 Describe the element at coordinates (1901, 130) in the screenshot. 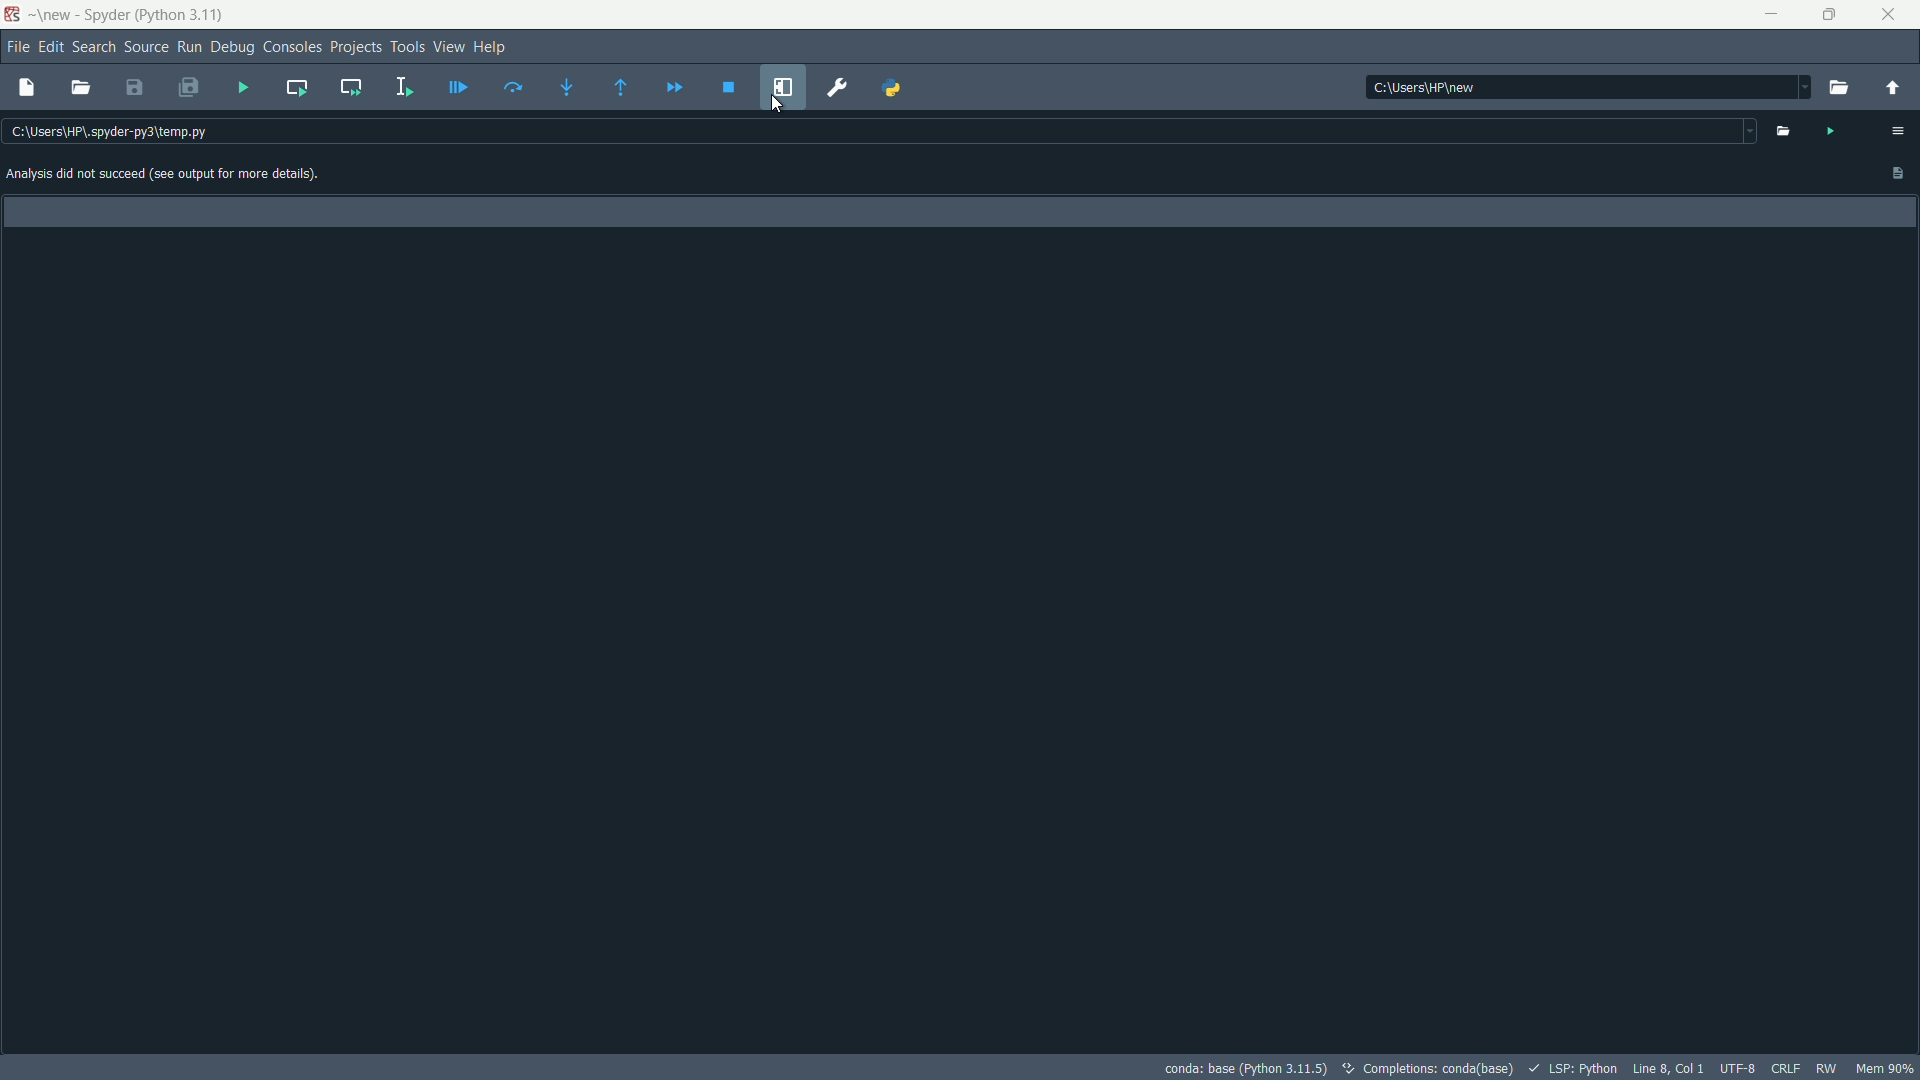

I see ` options` at that location.